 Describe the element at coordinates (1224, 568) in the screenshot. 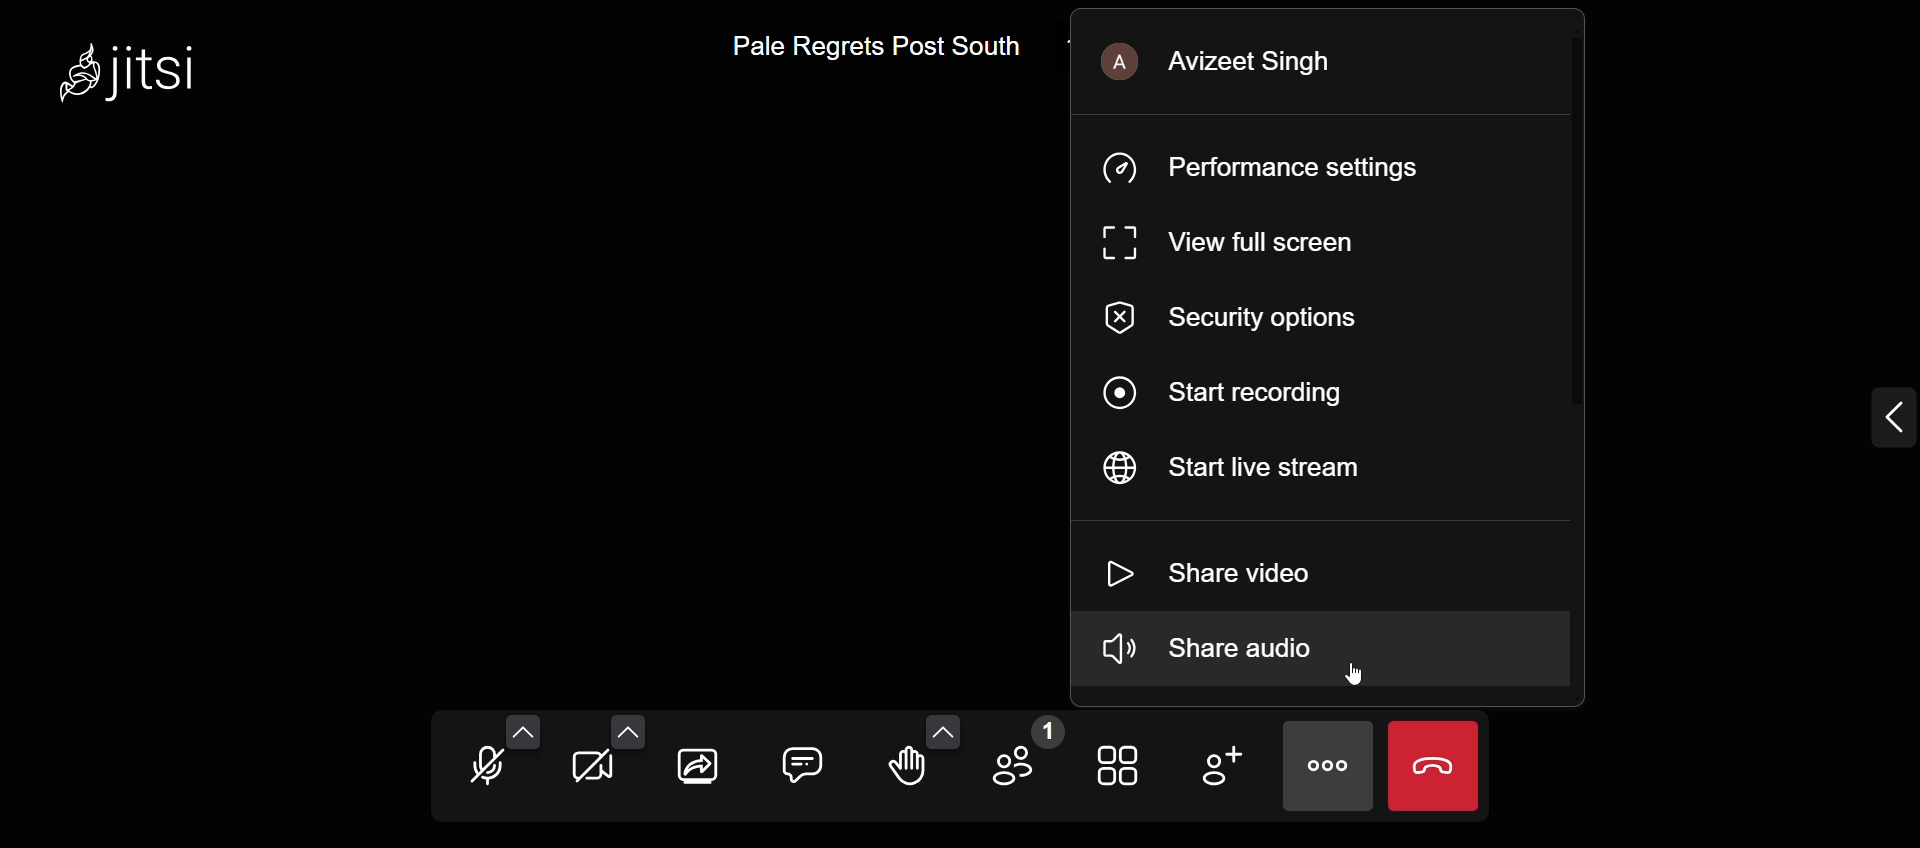

I see `share video` at that location.